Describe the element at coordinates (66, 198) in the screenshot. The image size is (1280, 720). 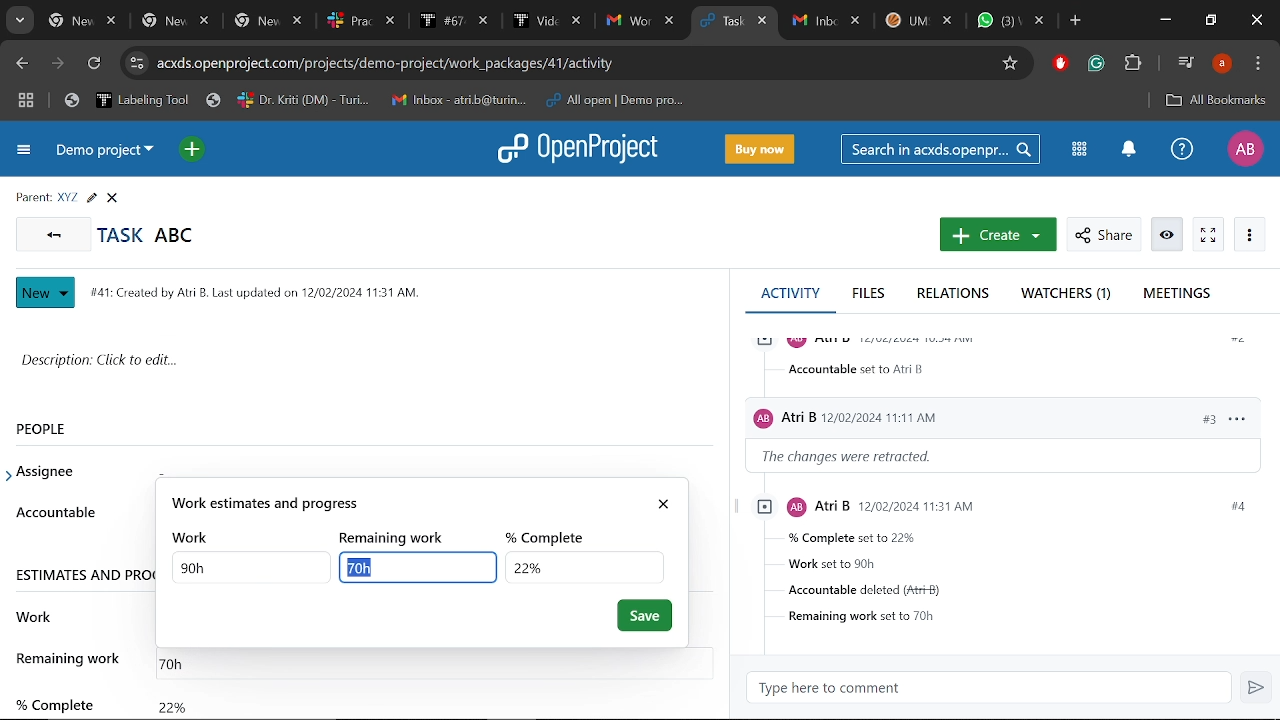
I see `Parent task name` at that location.